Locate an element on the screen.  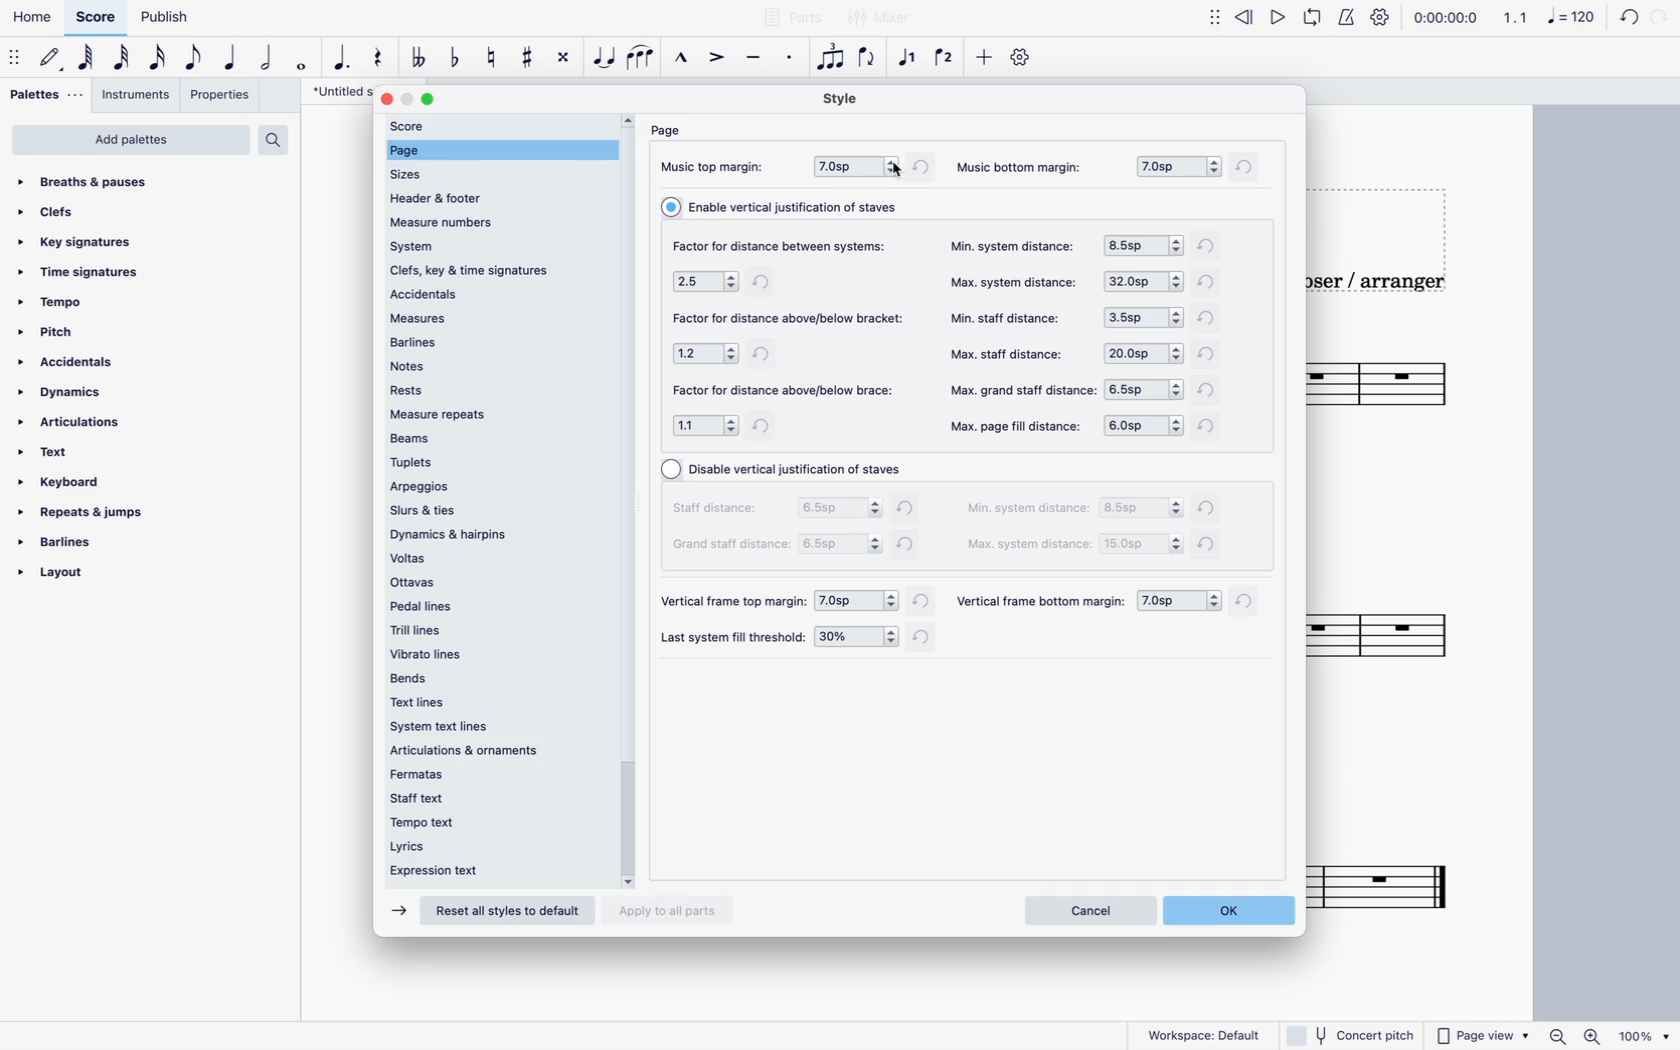
options is located at coordinates (1142, 543).